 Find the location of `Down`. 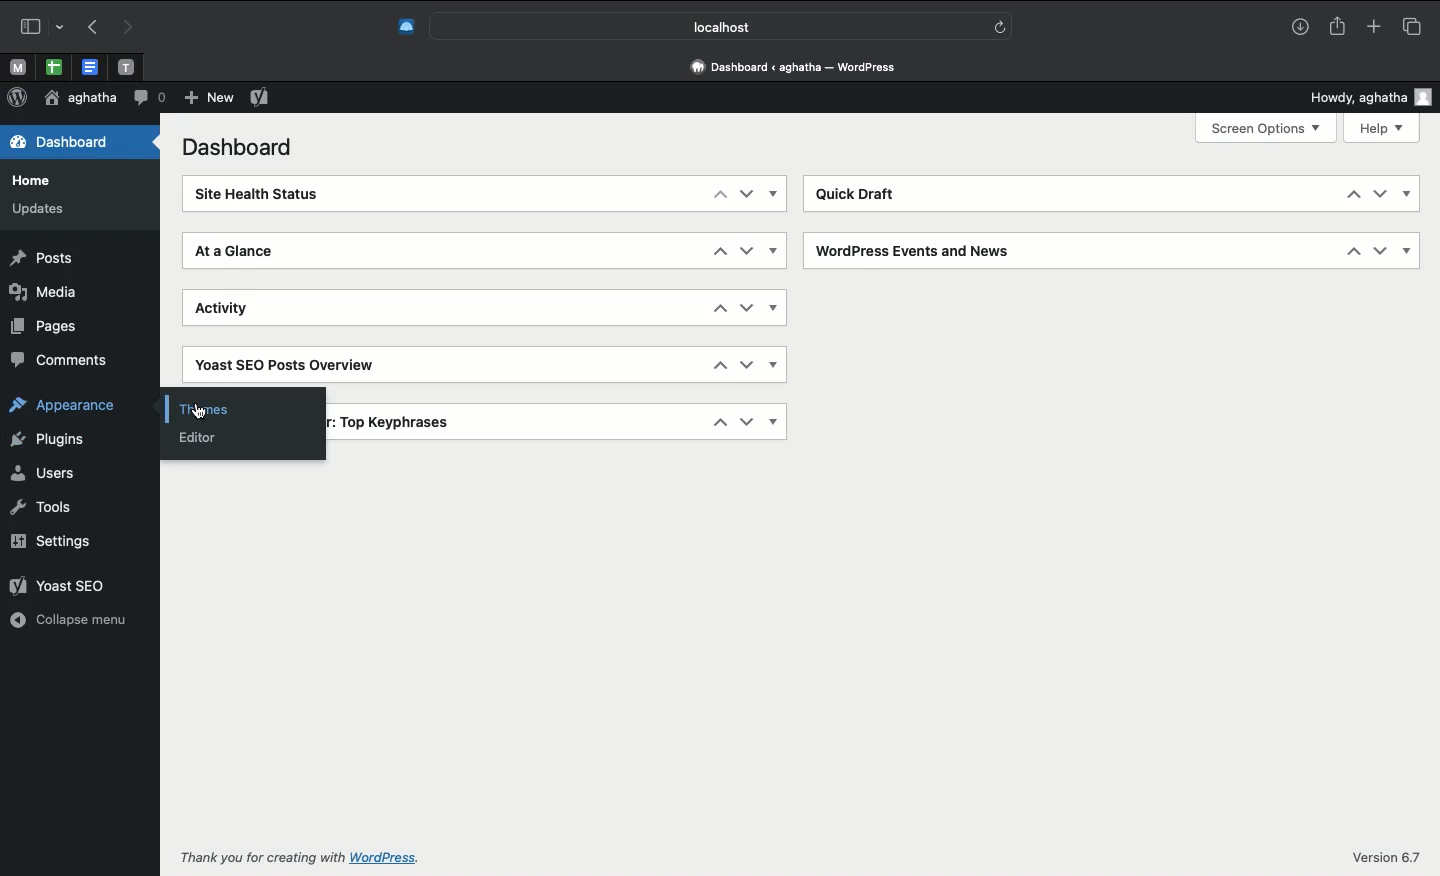

Down is located at coordinates (1379, 194).